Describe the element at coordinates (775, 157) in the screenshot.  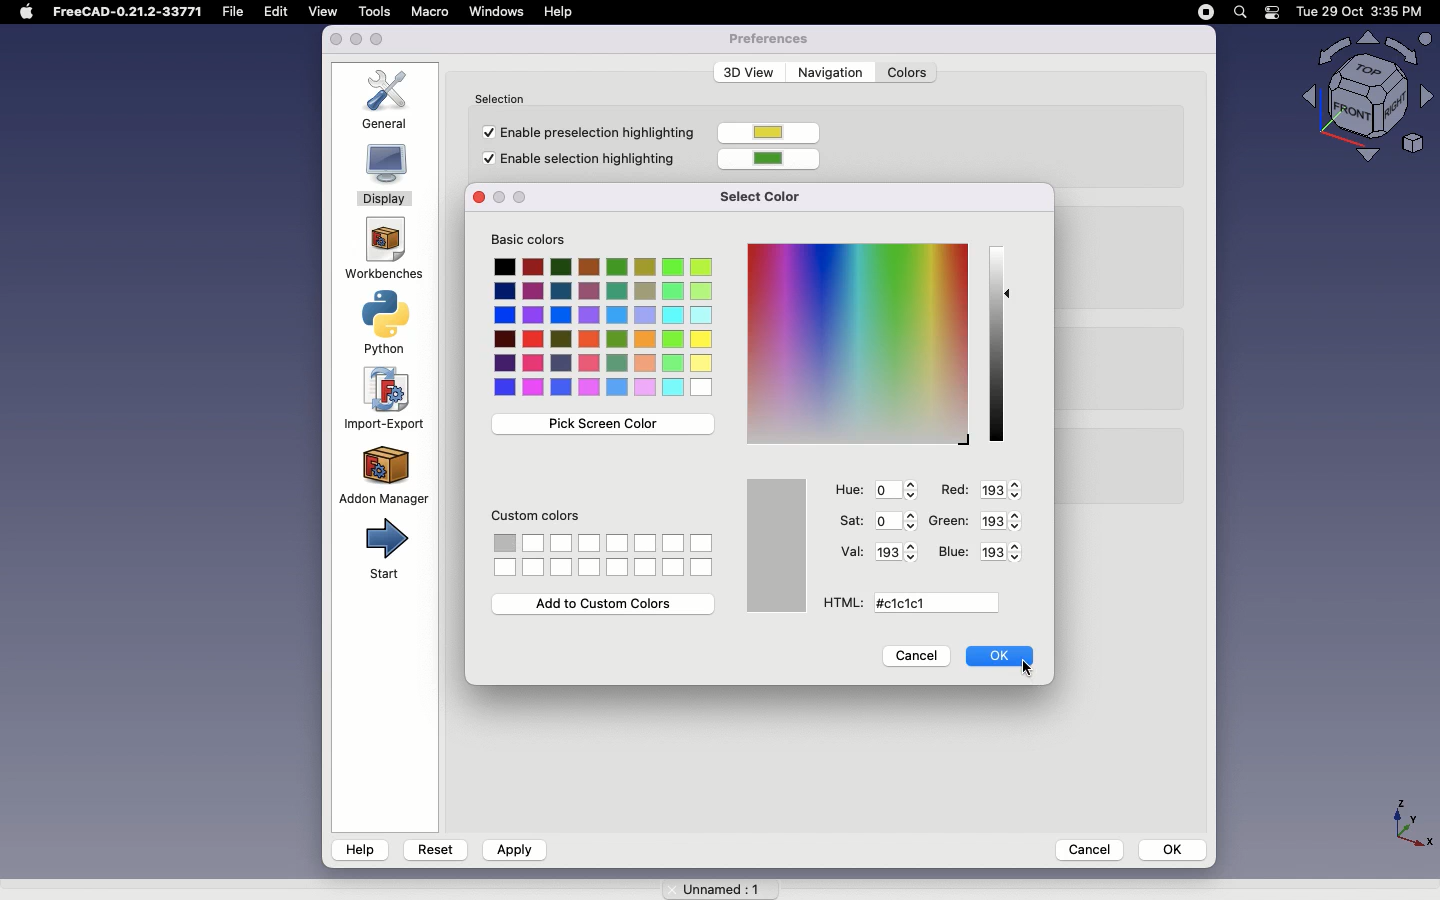
I see `color` at that location.